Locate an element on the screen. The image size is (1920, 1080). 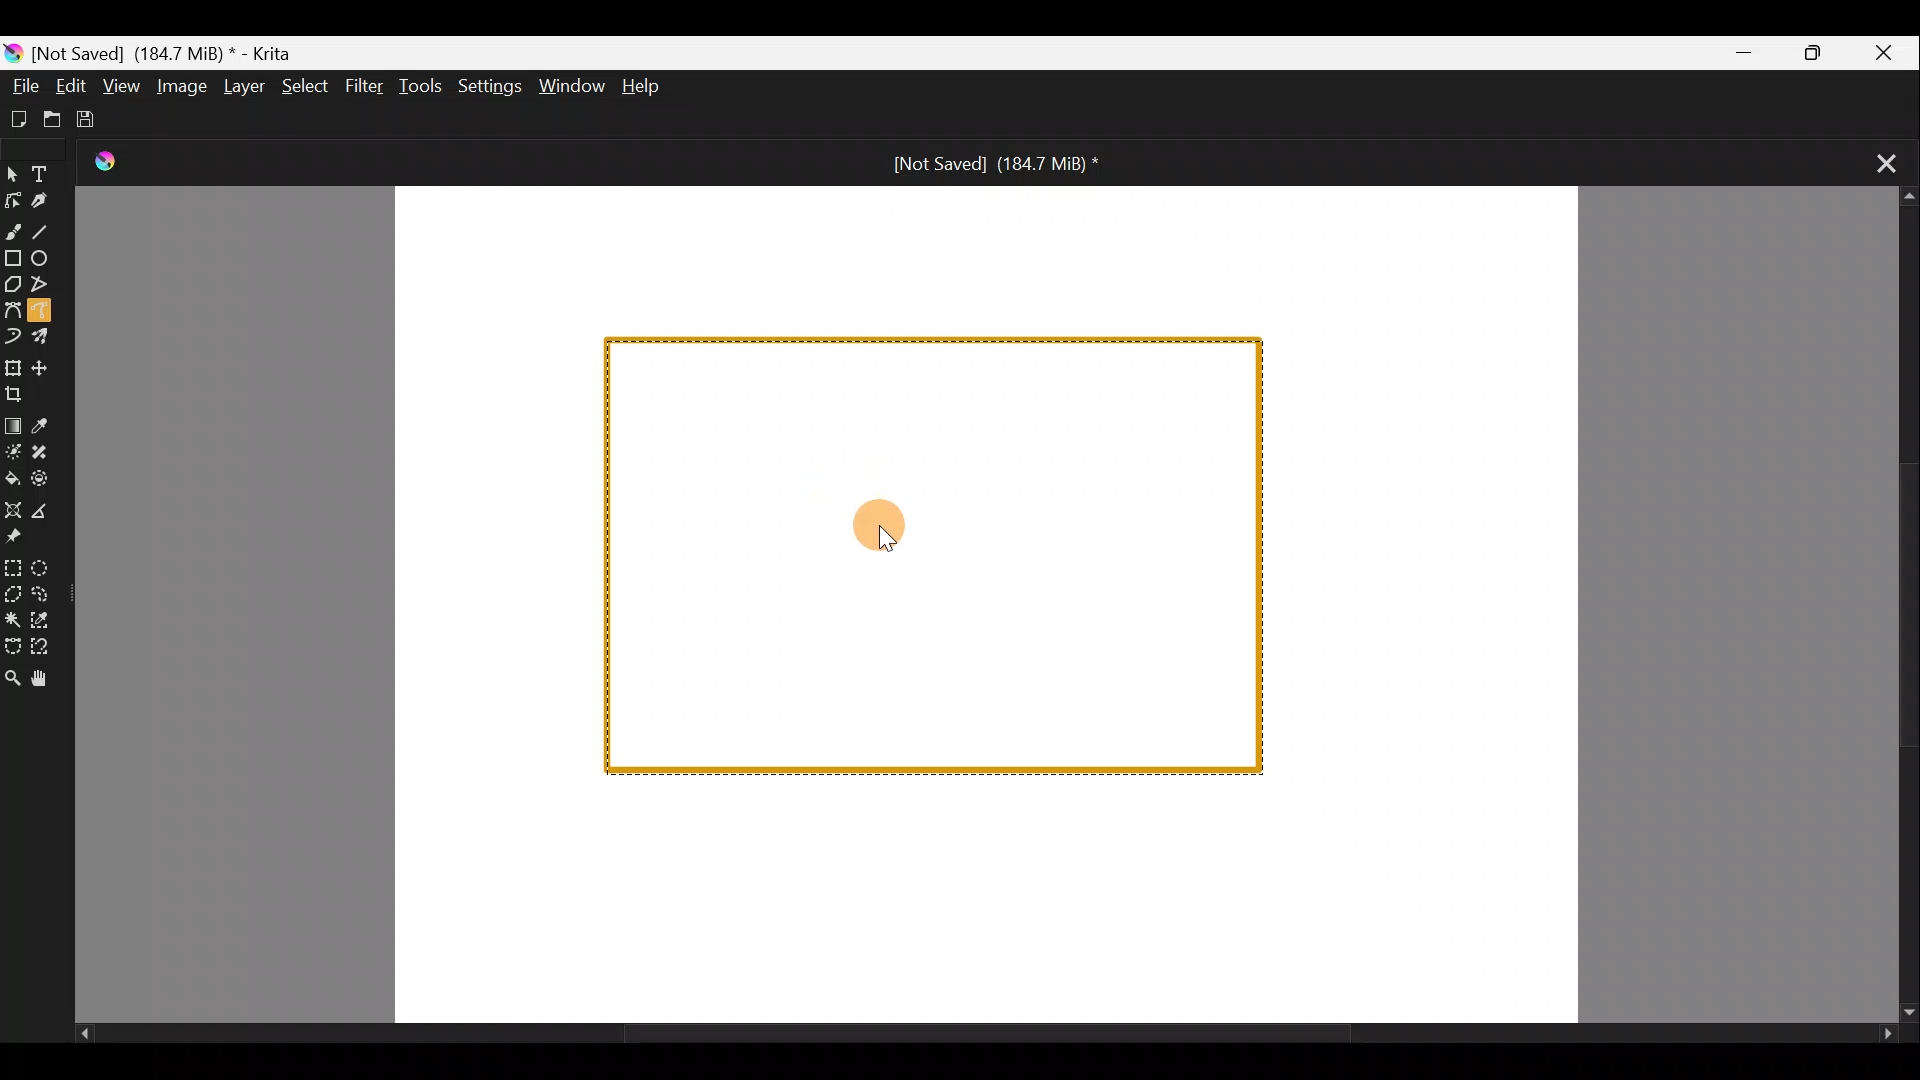
Smart patch tool is located at coordinates (44, 452).